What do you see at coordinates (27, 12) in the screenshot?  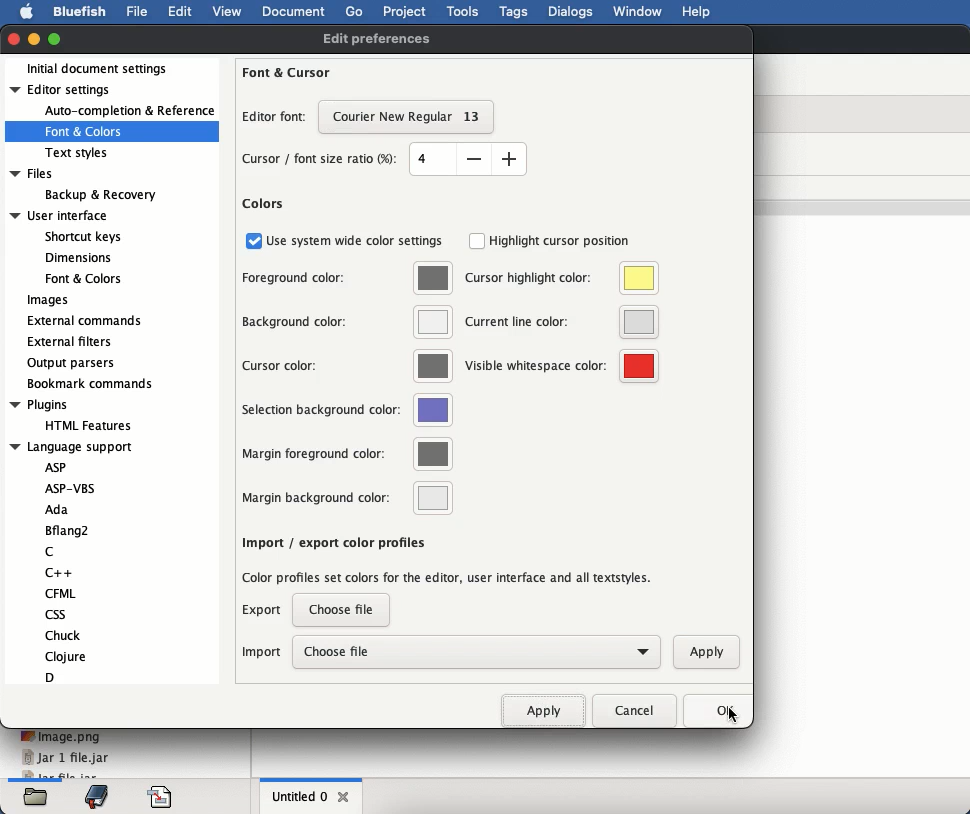 I see `apple logo` at bounding box center [27, 12].